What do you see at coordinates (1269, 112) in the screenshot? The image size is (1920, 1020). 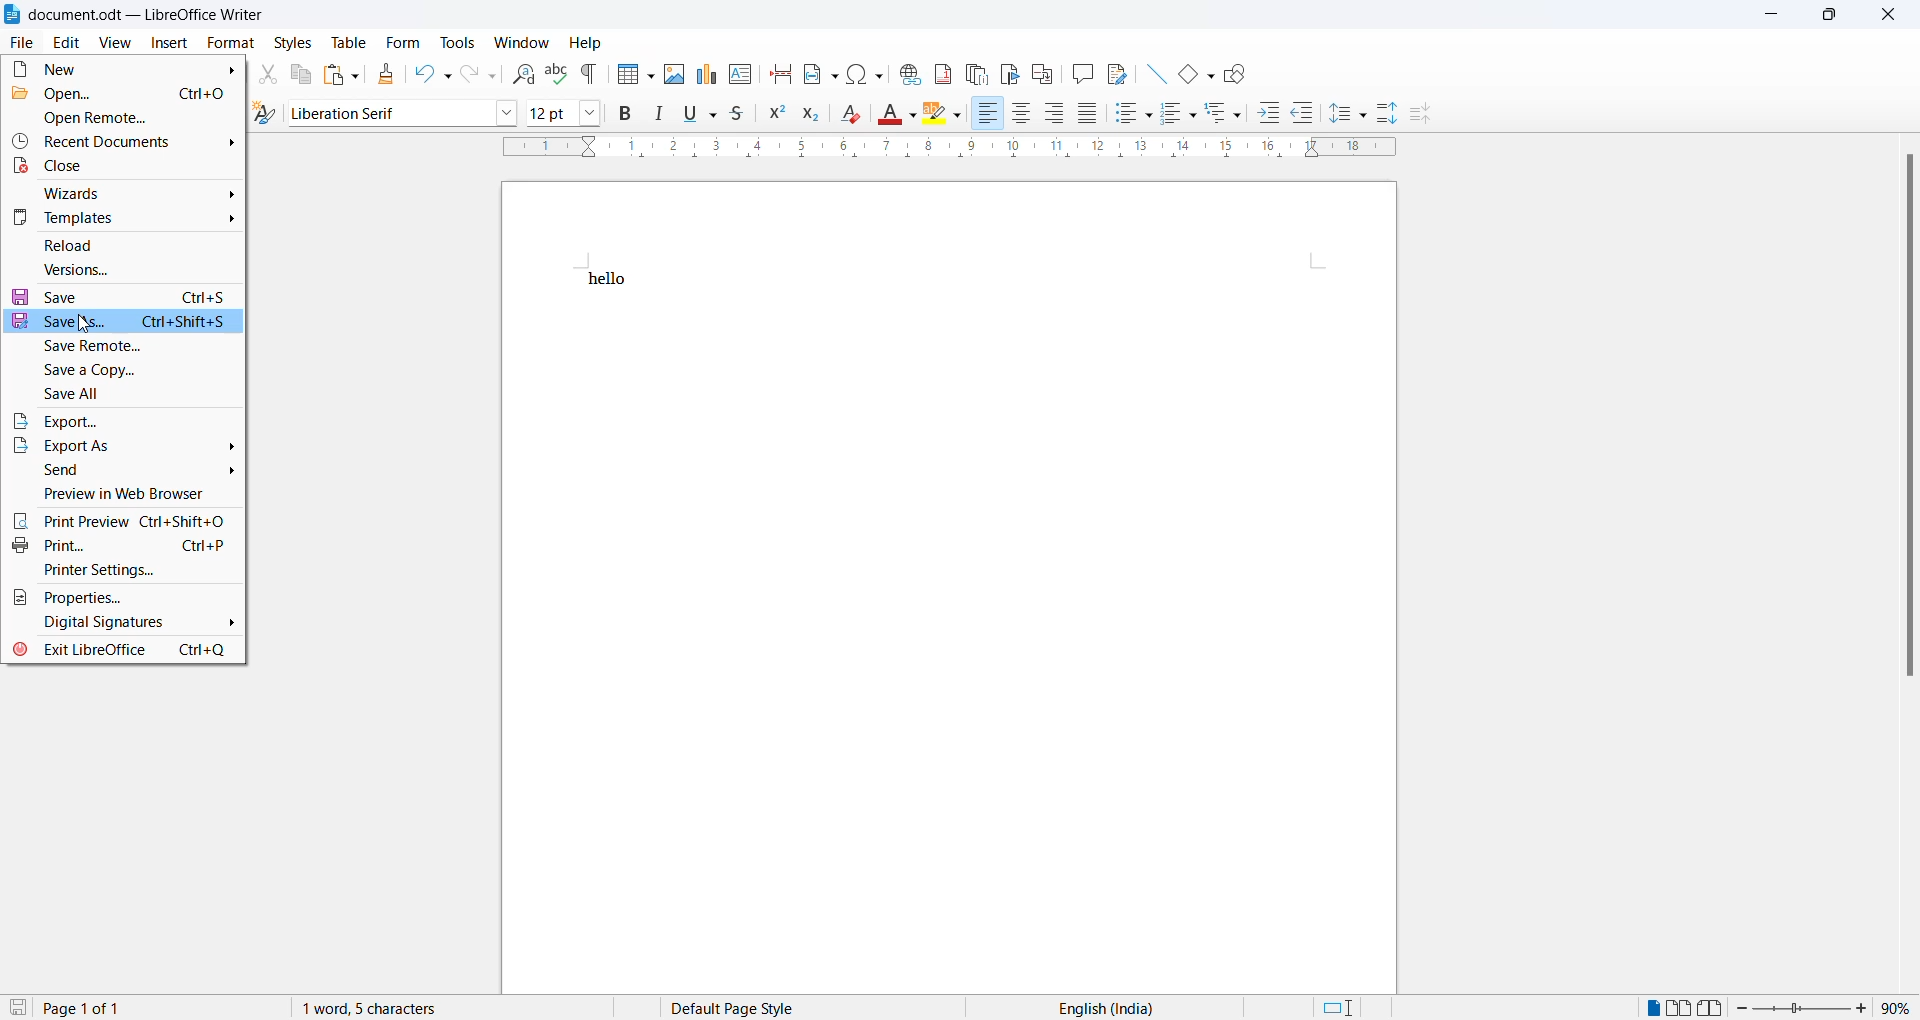 I see `Increase indent` at bounding box center [1269, 112].